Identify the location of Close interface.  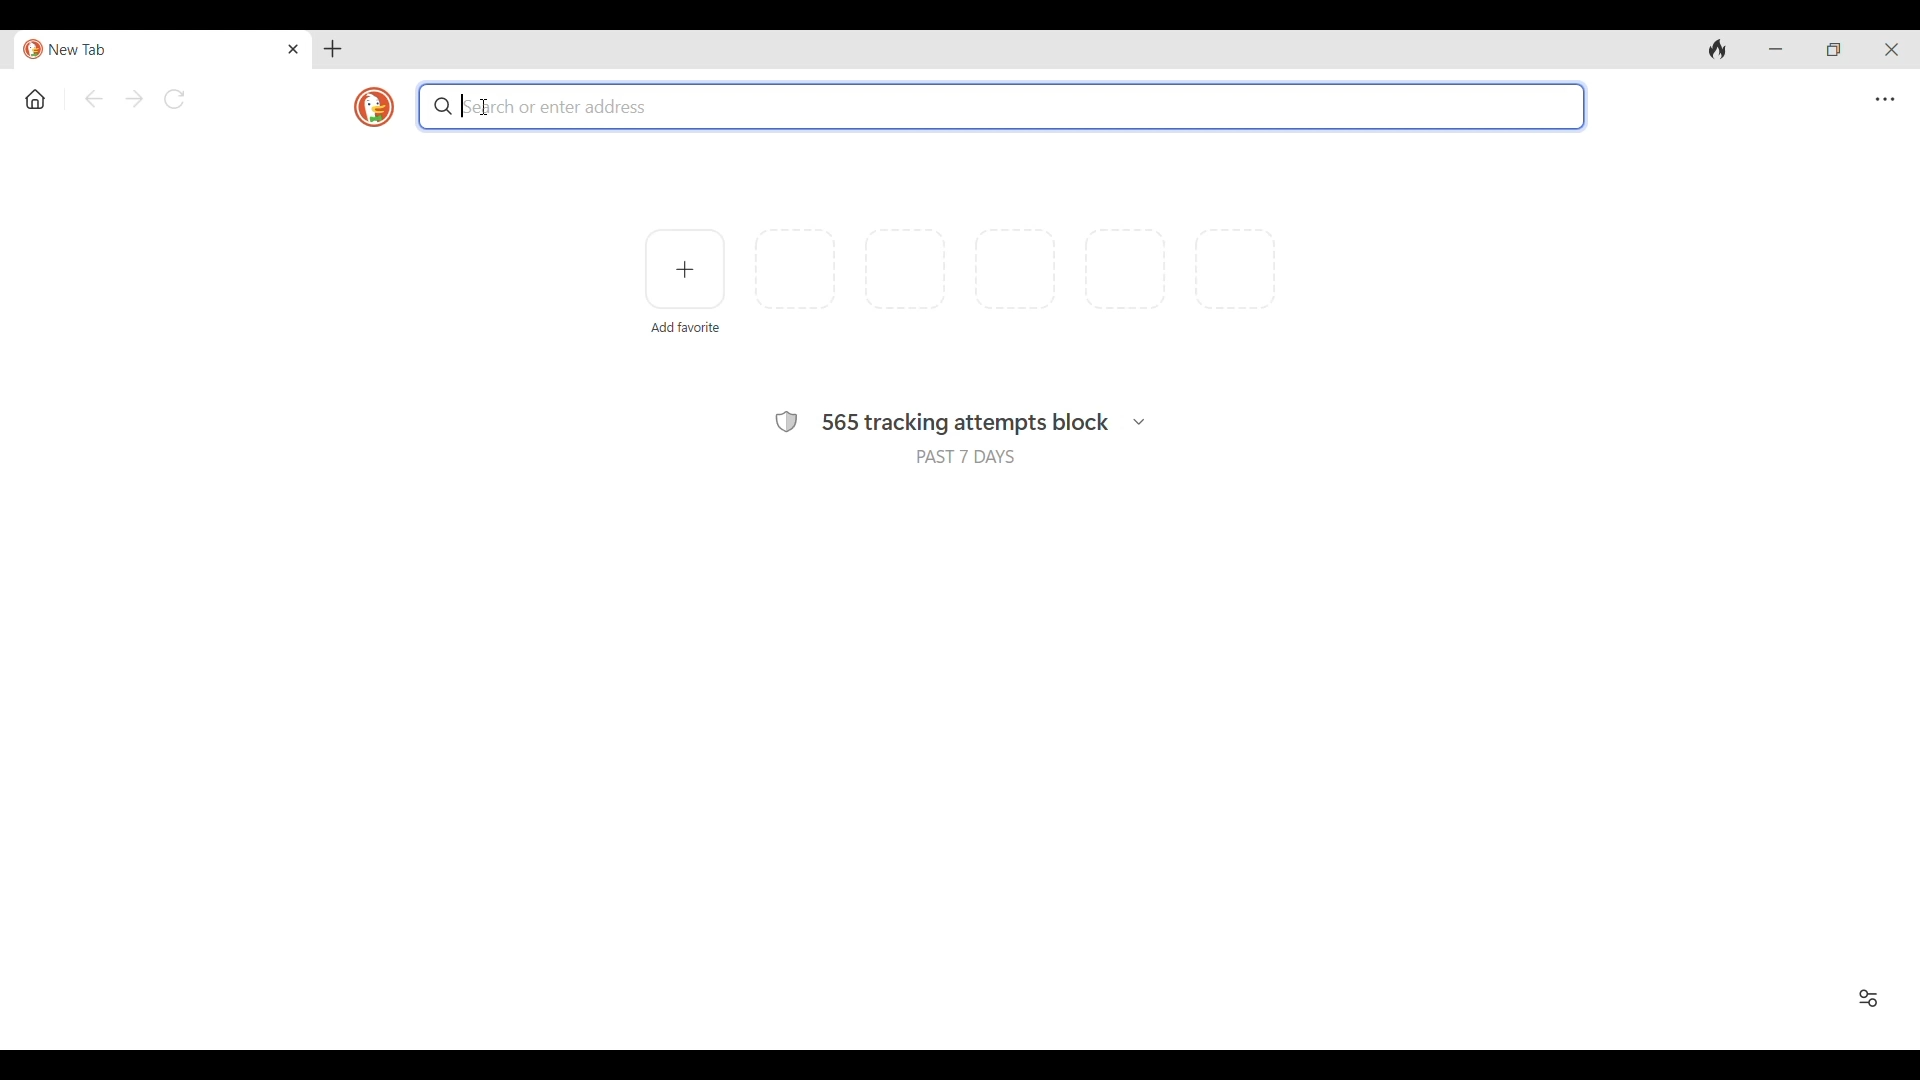
(1892, 50).